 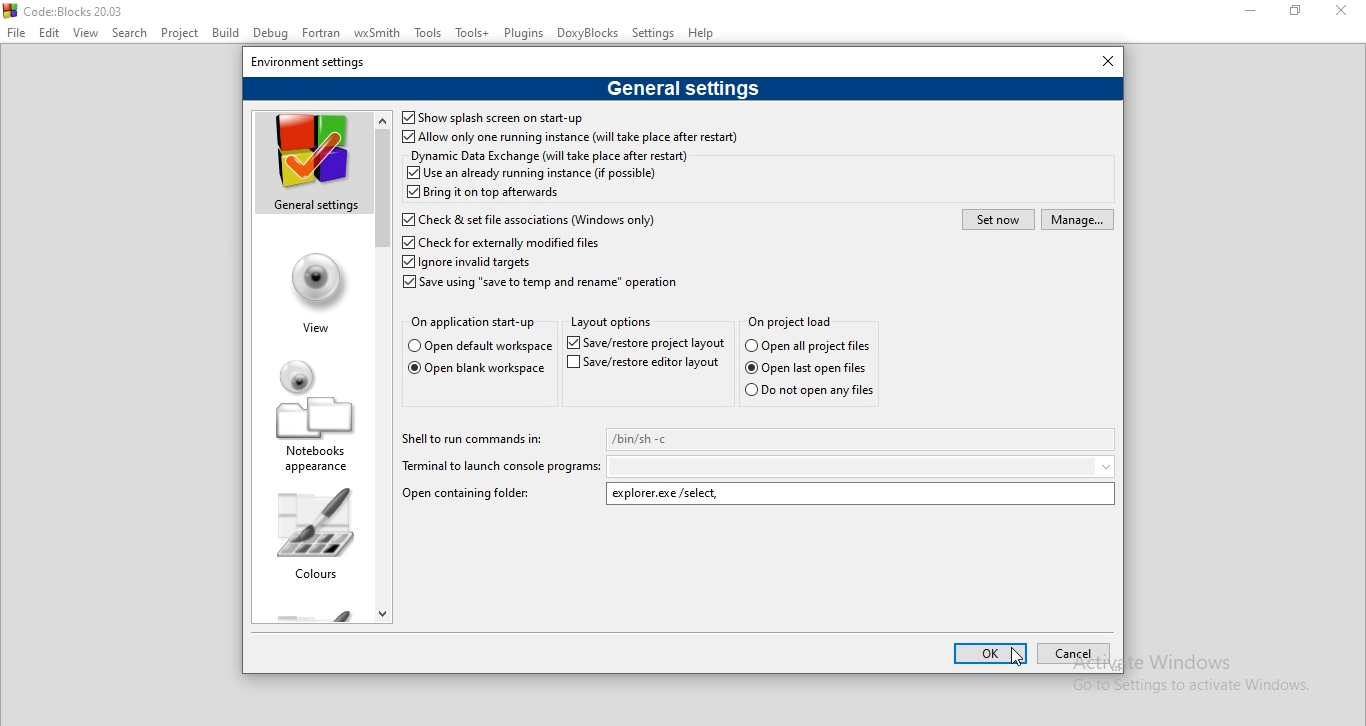 What do you see at coordinates (863, 466) in the screenshot?
I see `dropdown` at bounding box center [863, 466].